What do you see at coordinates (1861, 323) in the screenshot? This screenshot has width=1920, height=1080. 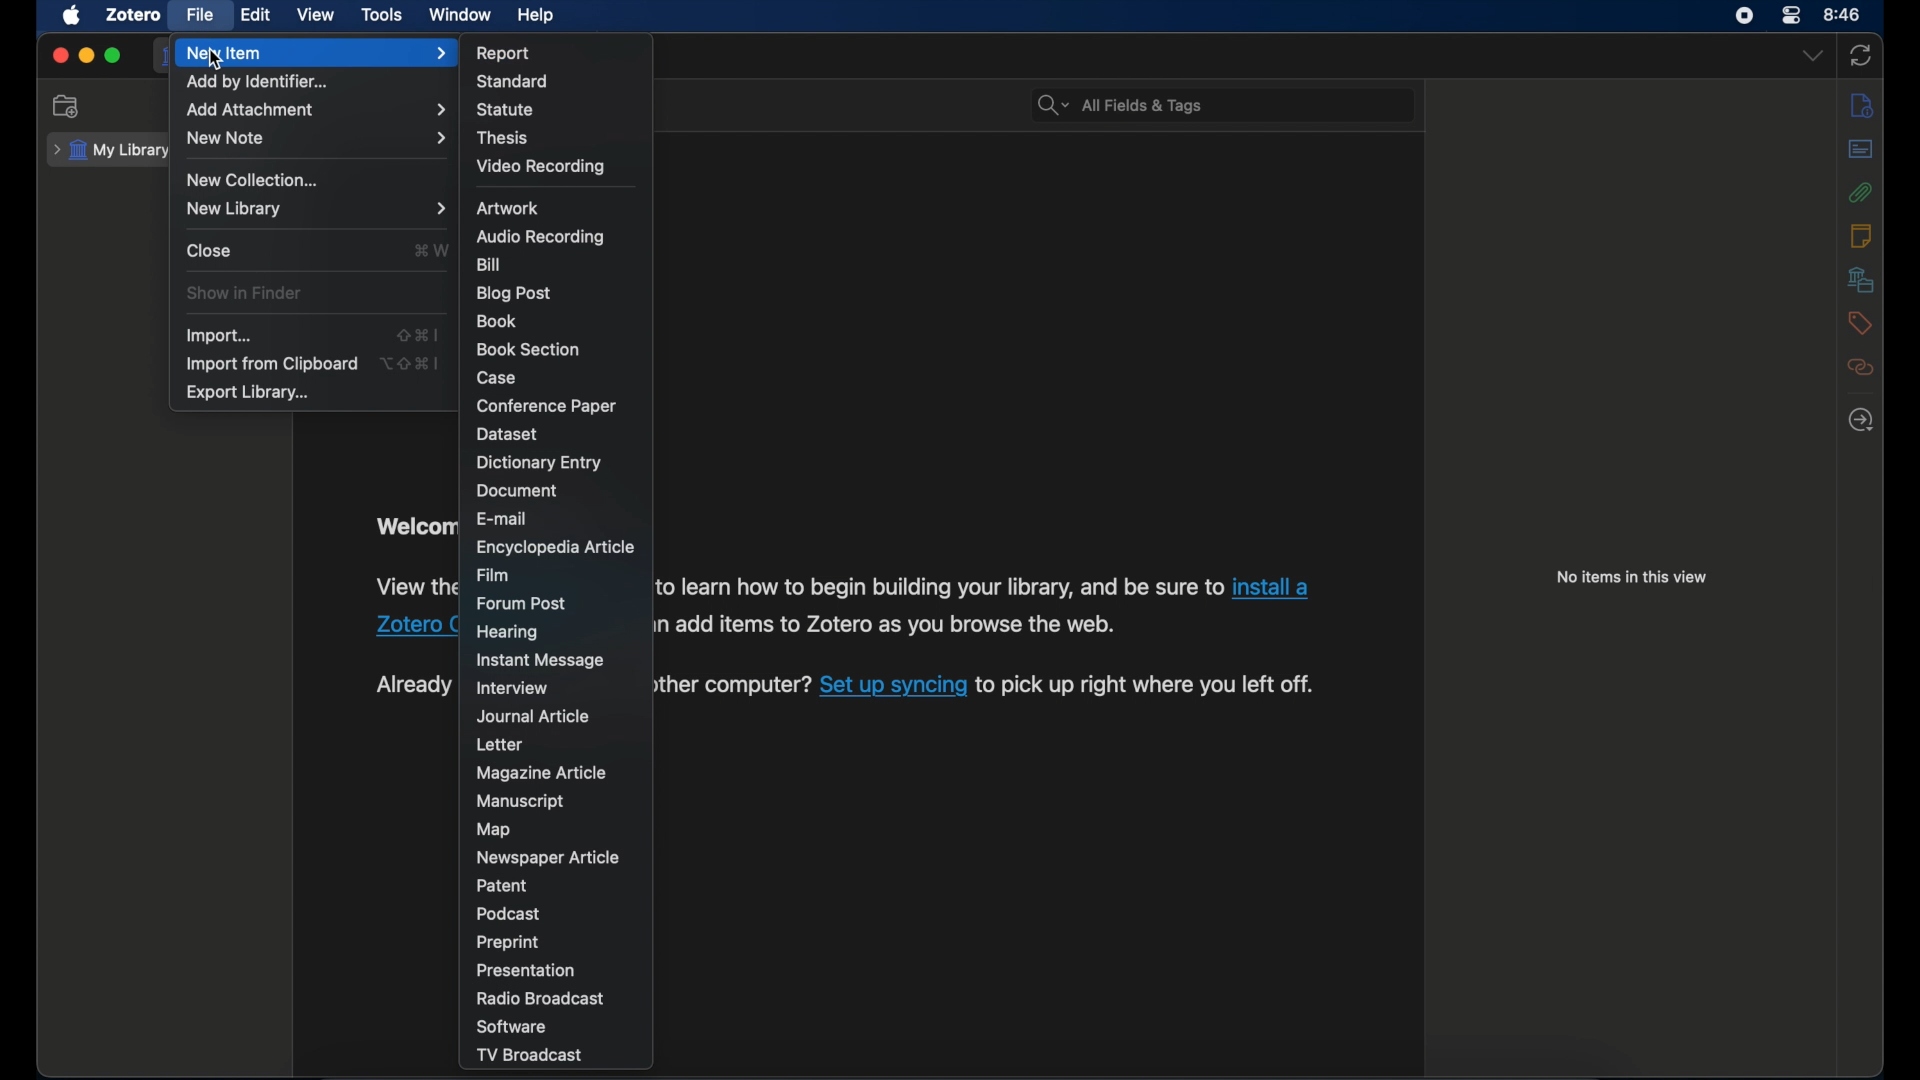 I see `tags` at bounding box center [1861, 323].